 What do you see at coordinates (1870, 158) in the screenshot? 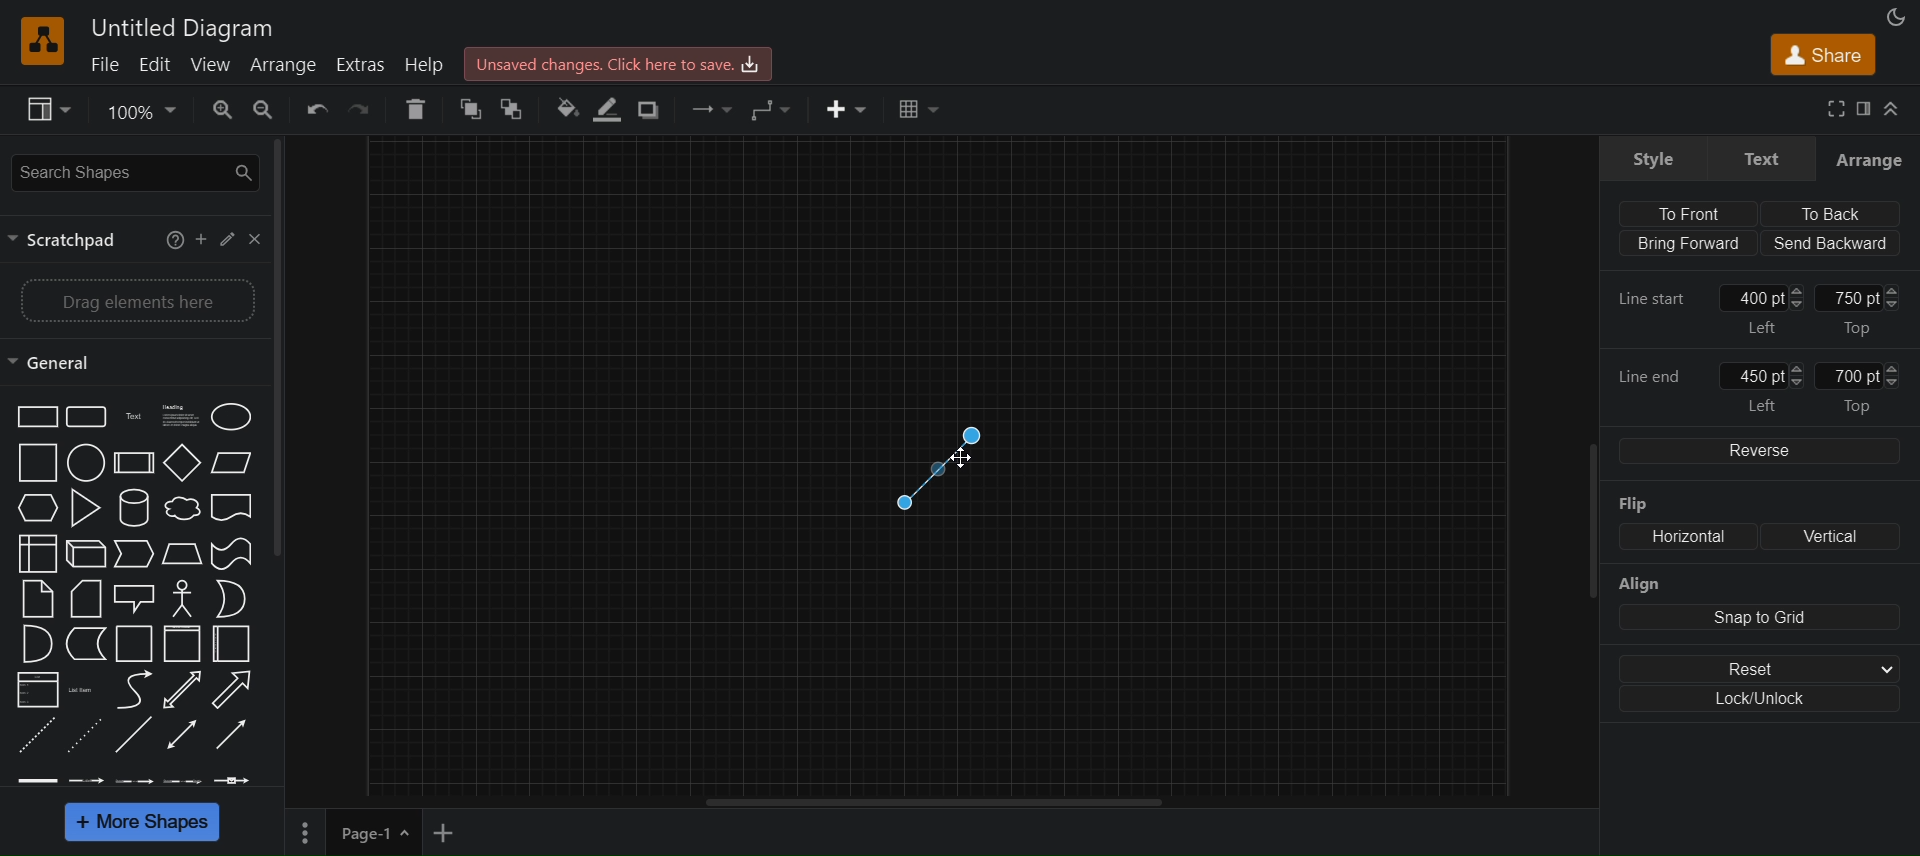
I see `arrange` at bounding box center [1870, 158].